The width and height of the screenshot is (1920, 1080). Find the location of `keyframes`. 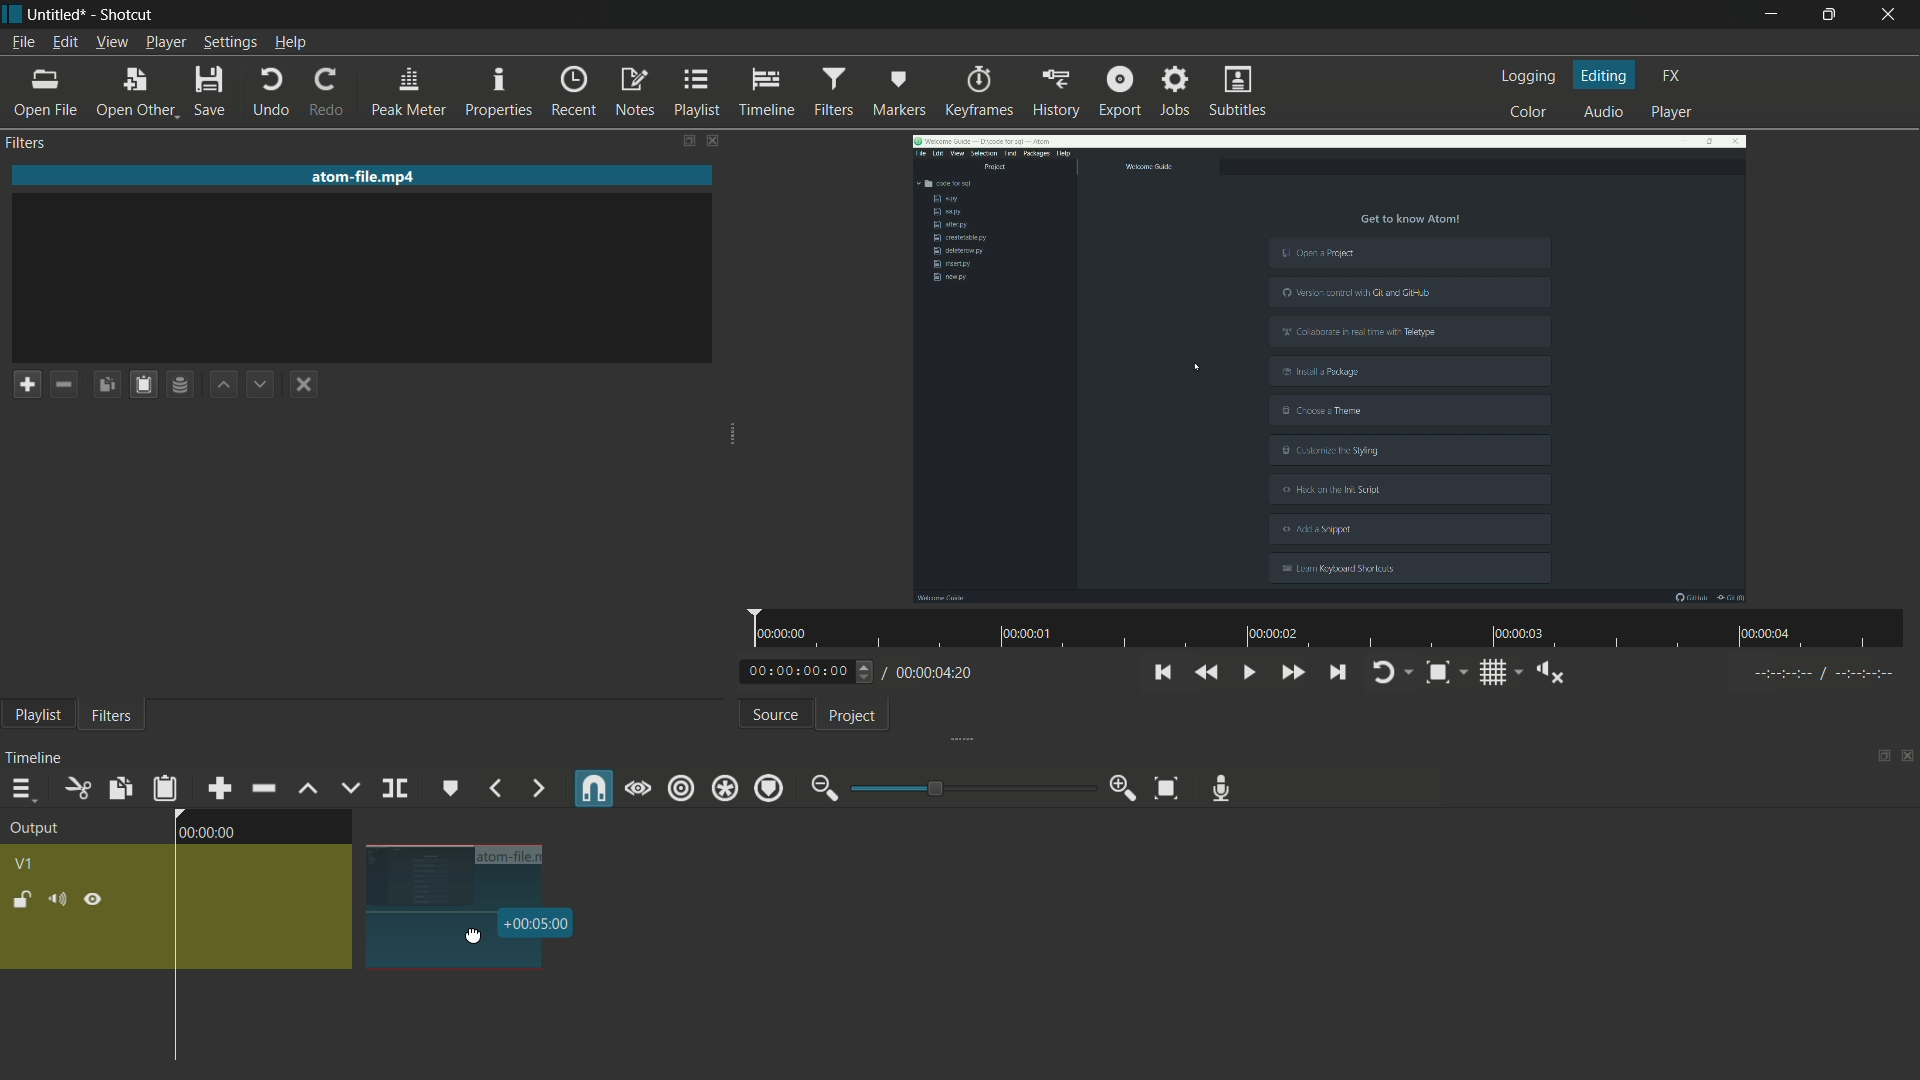

keyframes is located at coordinates (978, 90).